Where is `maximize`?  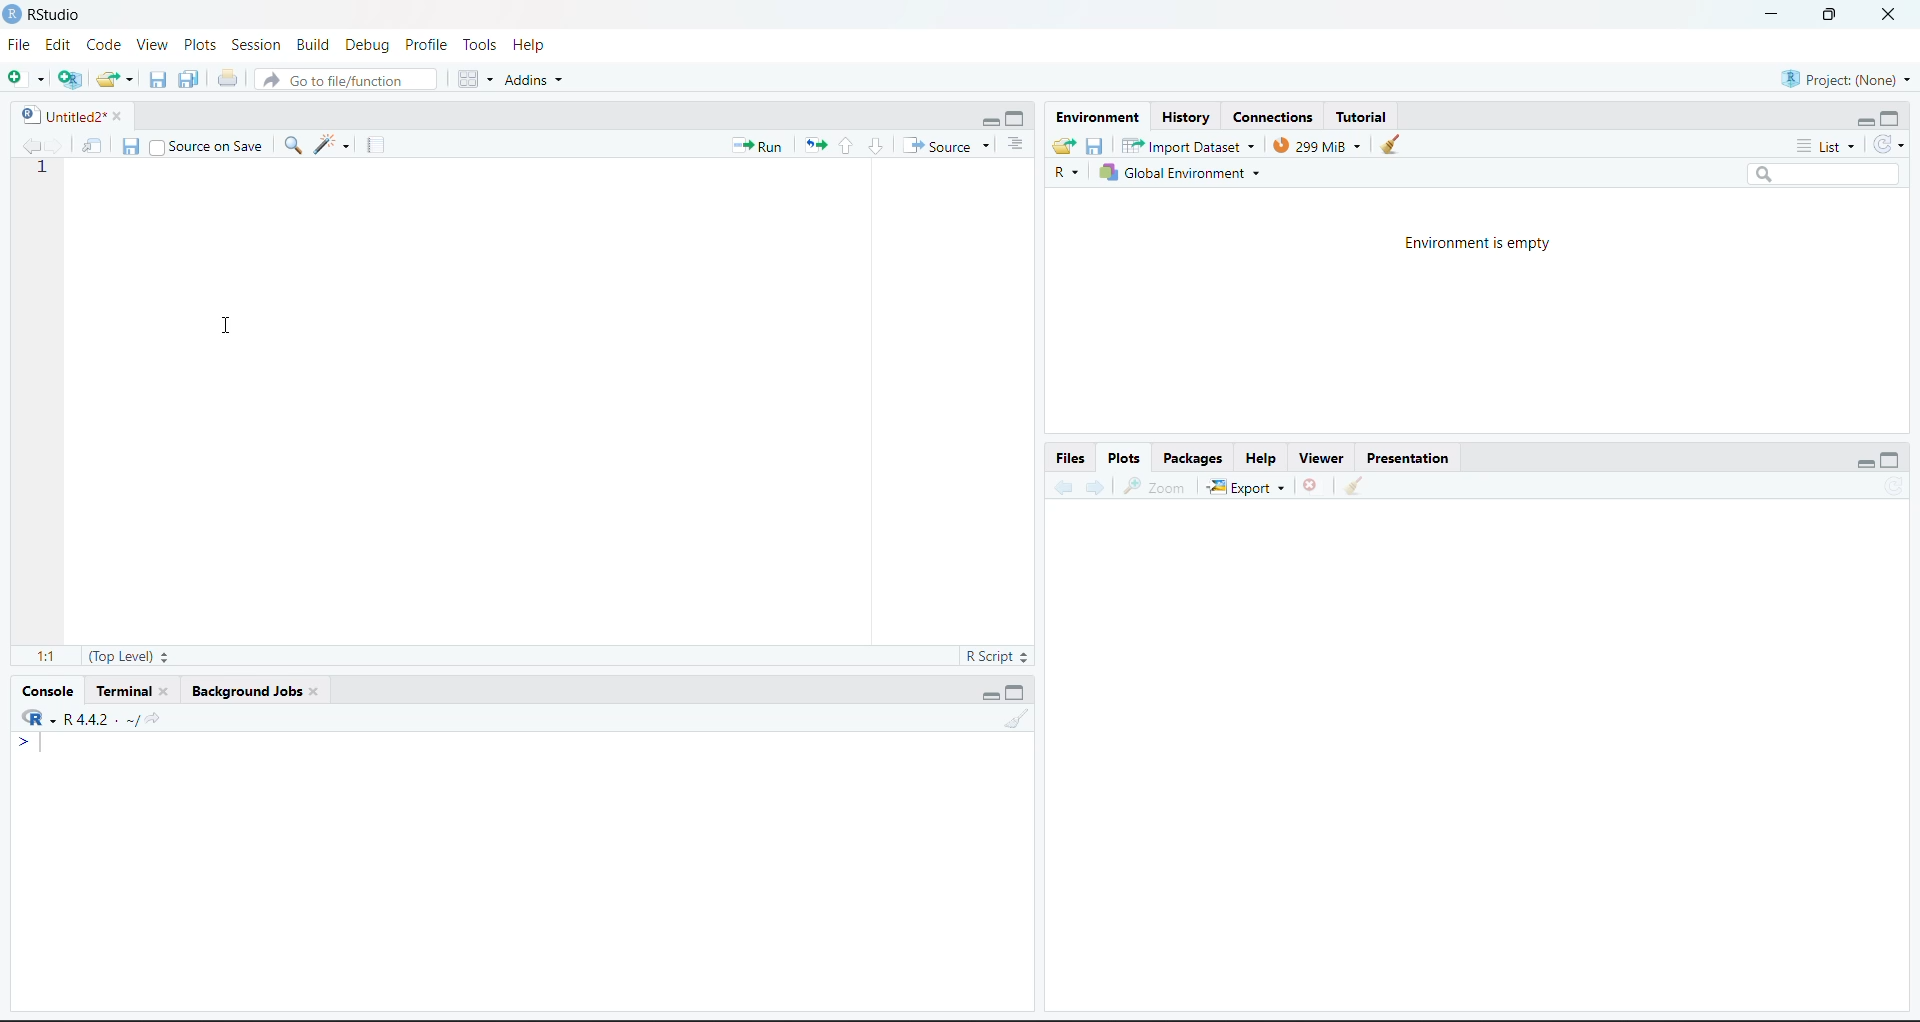 maximize is located at coordinates (1015, 118).